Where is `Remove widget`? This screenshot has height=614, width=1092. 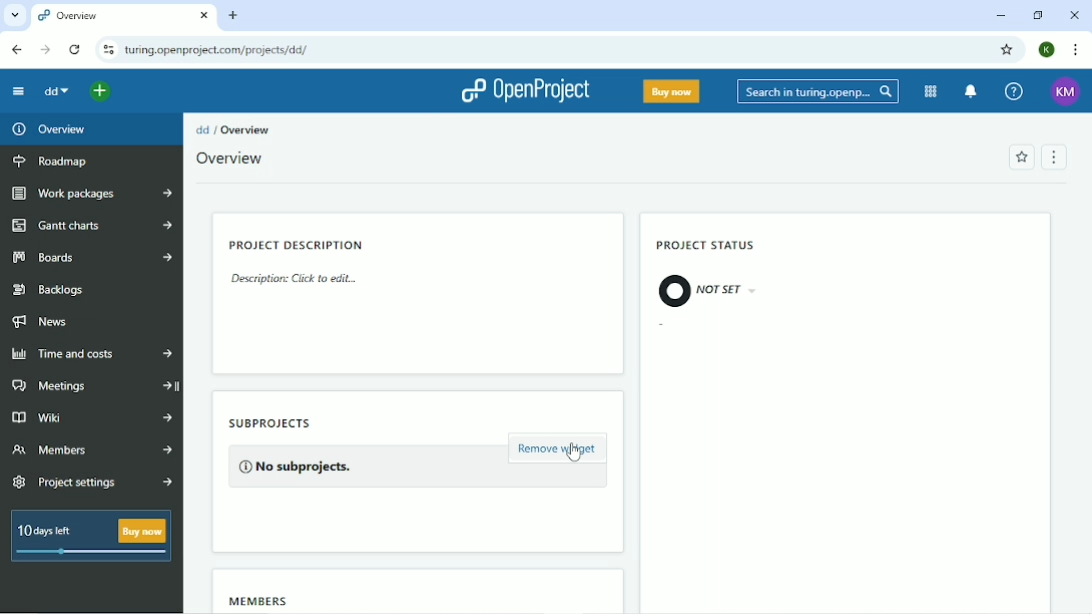 Remove widget is located at coordinates (558, 450).